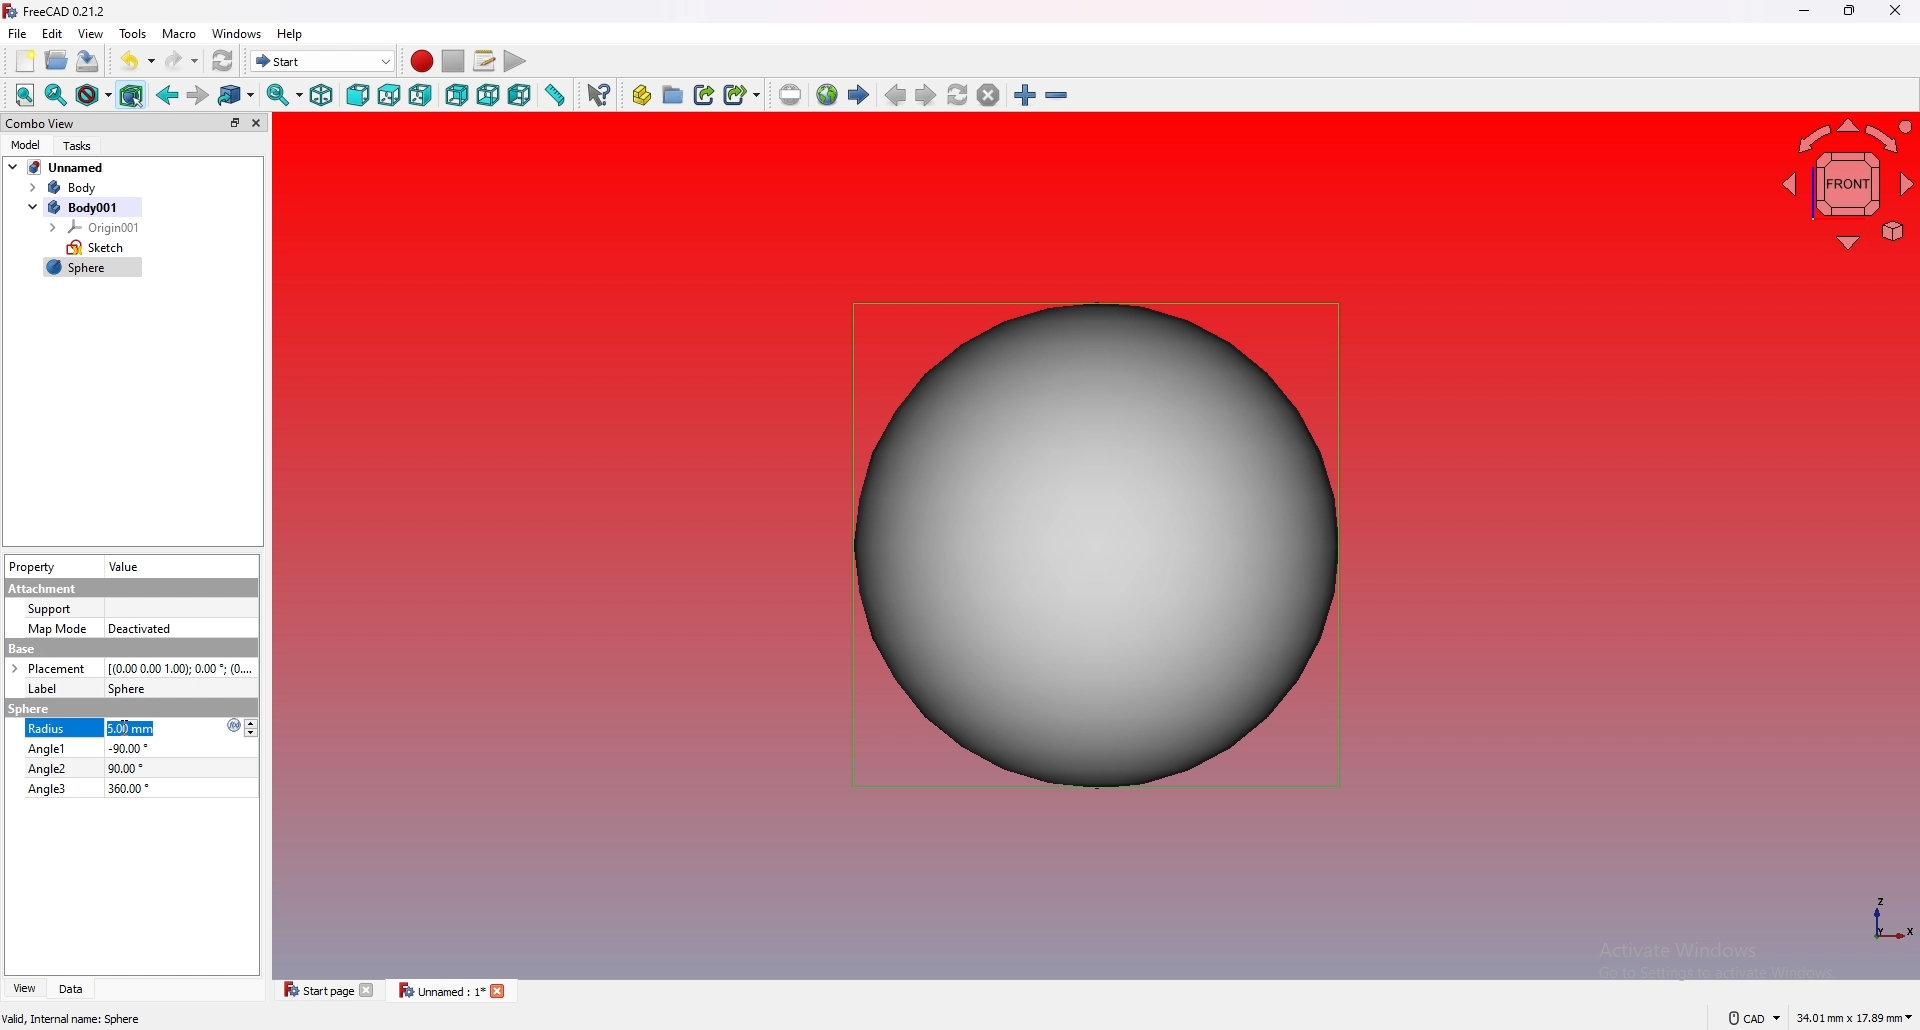 This screenshot has height=1030, width=1920. I want to click on data, so click(70, 989).